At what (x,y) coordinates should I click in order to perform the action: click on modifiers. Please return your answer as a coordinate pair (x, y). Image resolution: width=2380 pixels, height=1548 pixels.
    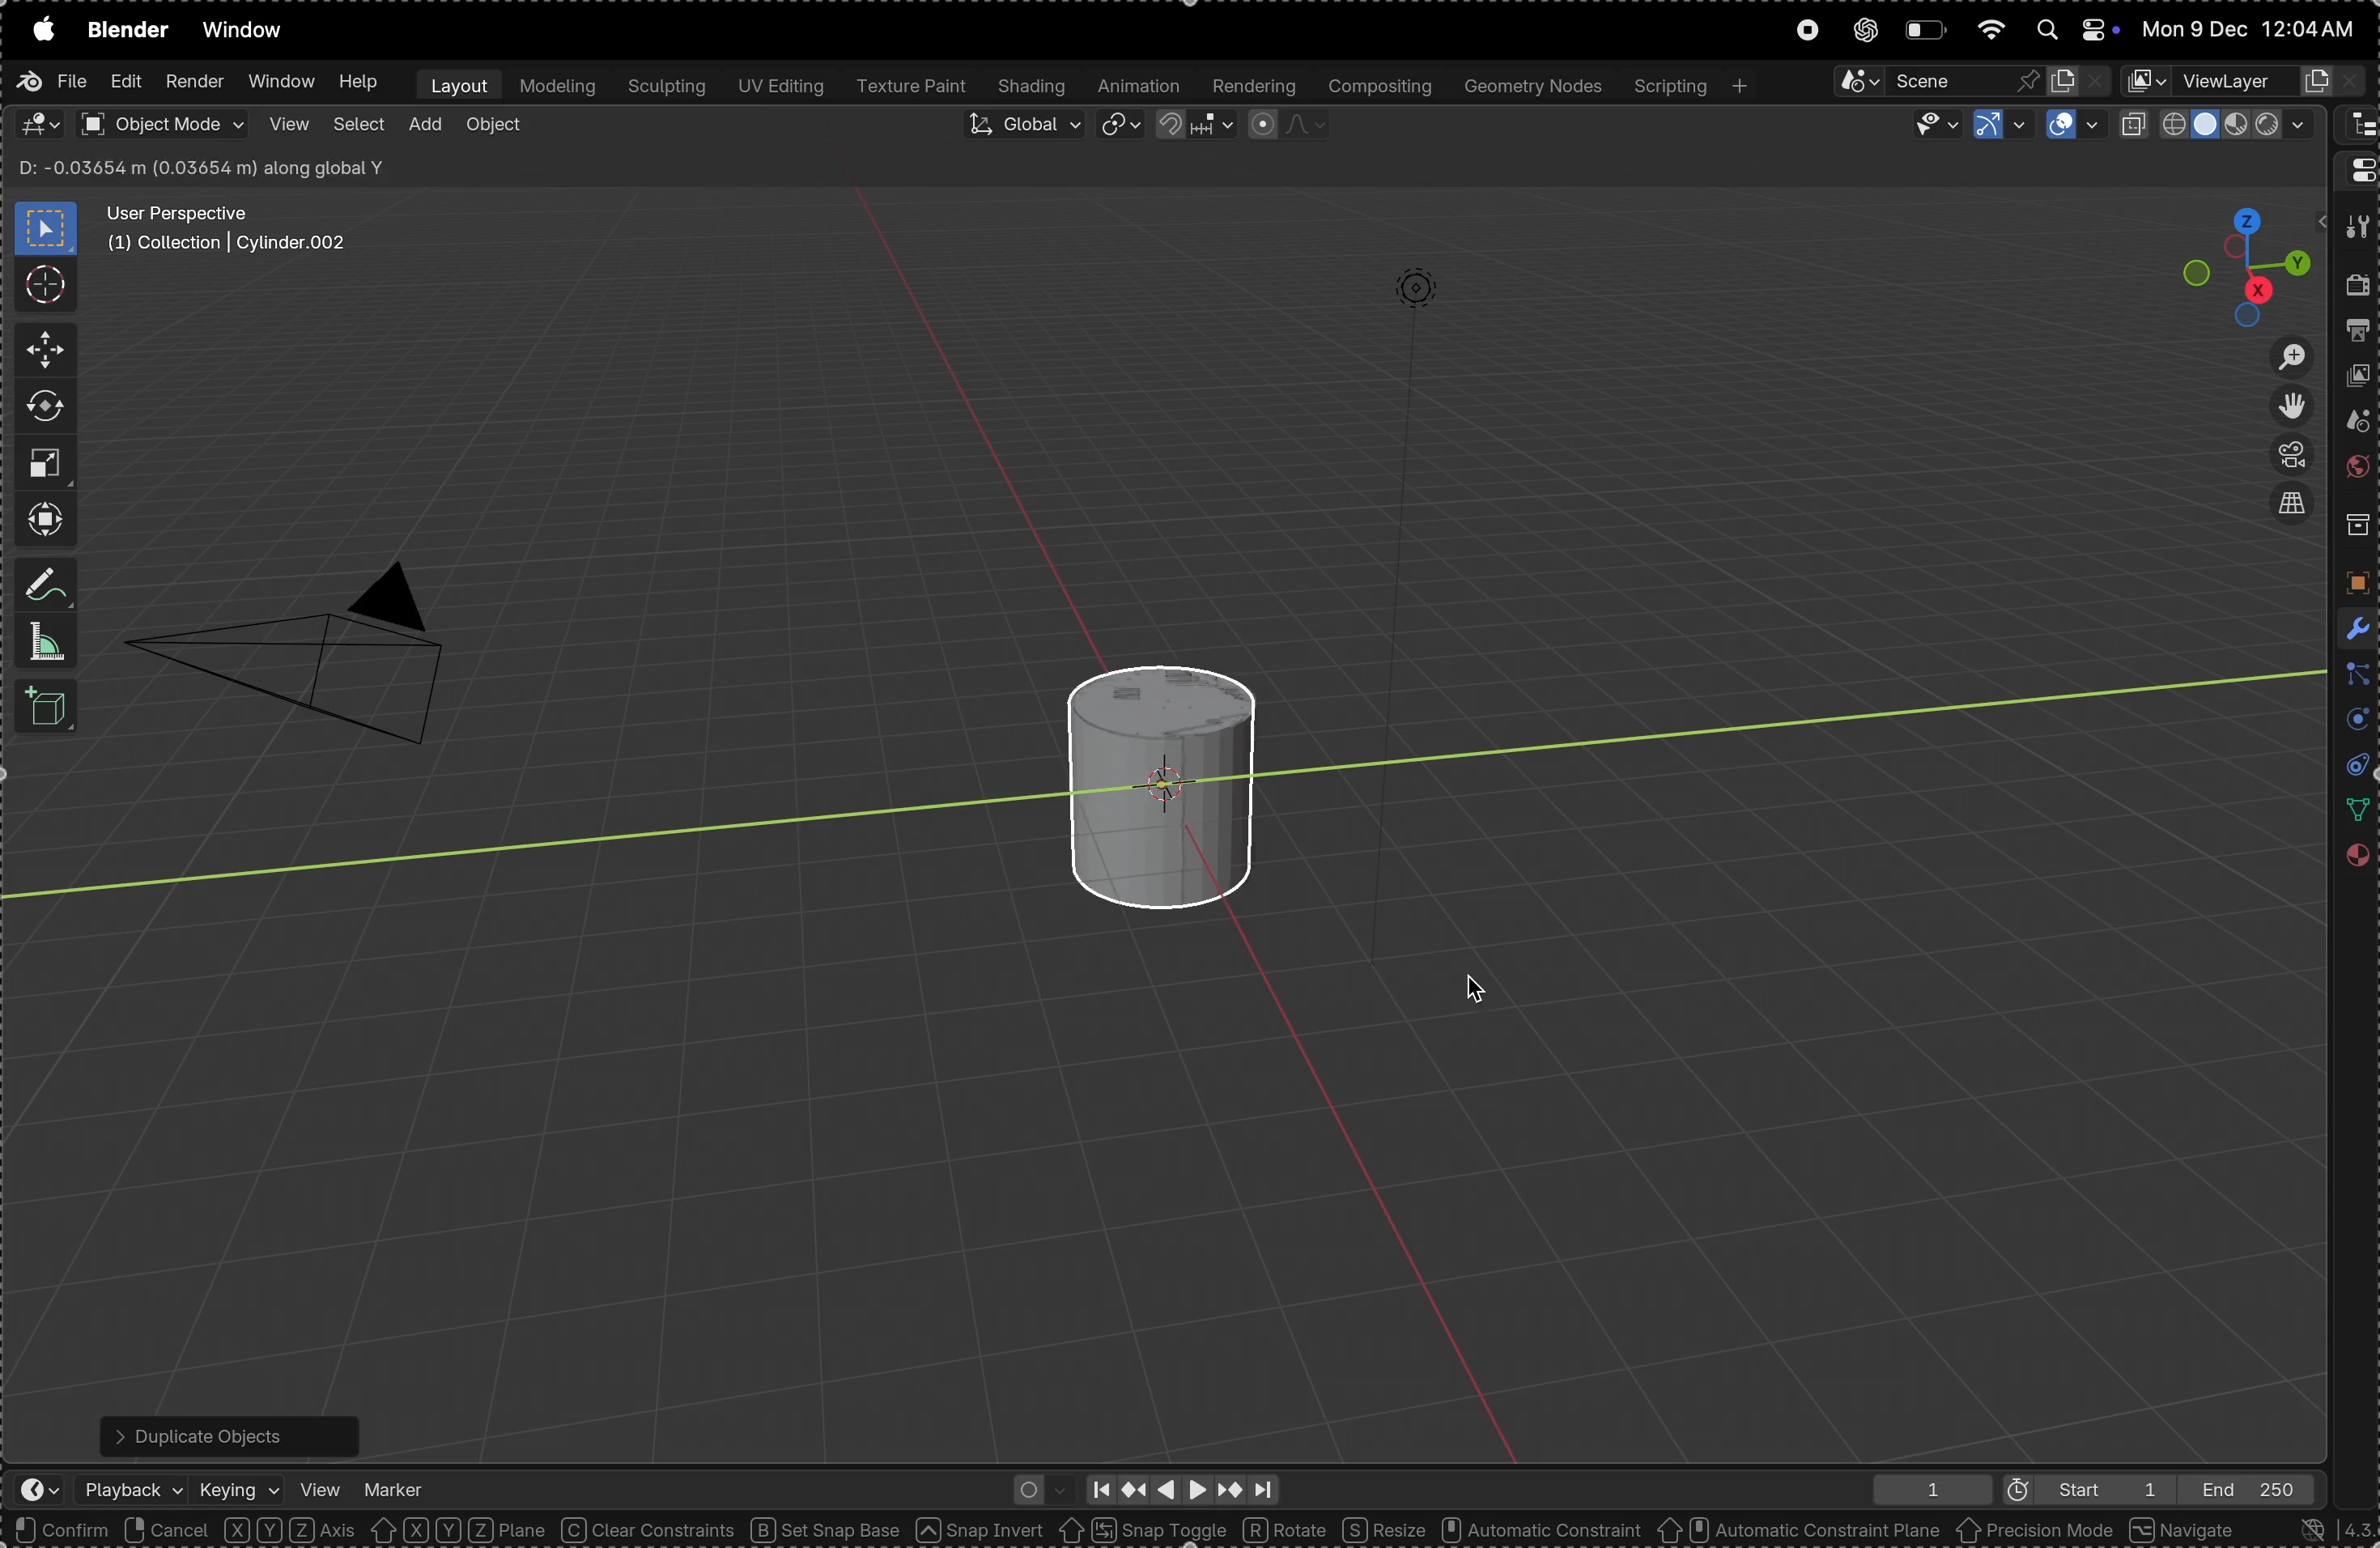
    Looking at the image, I should click on (2352, 626).